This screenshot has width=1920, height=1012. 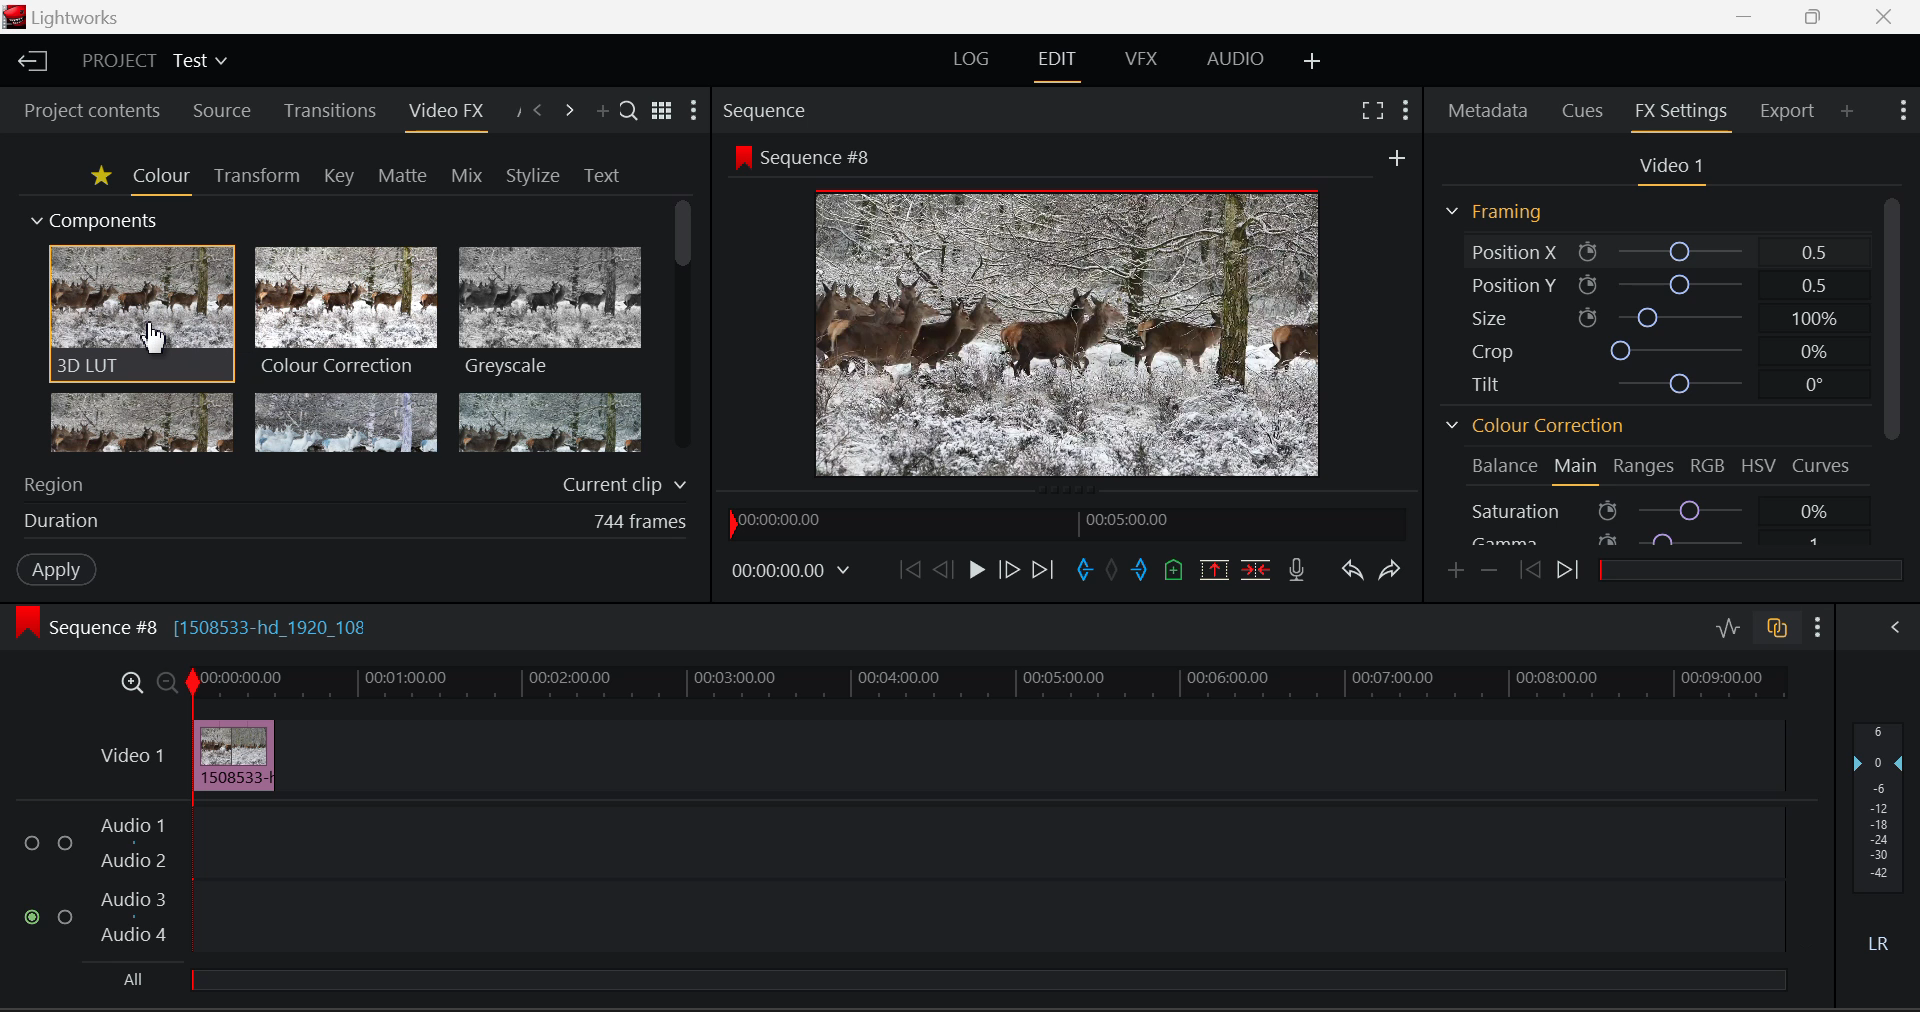 What do you see at coordinates (1820, 466) in the screenshot?
I see `Curves` at bounding box center [1820, 466].